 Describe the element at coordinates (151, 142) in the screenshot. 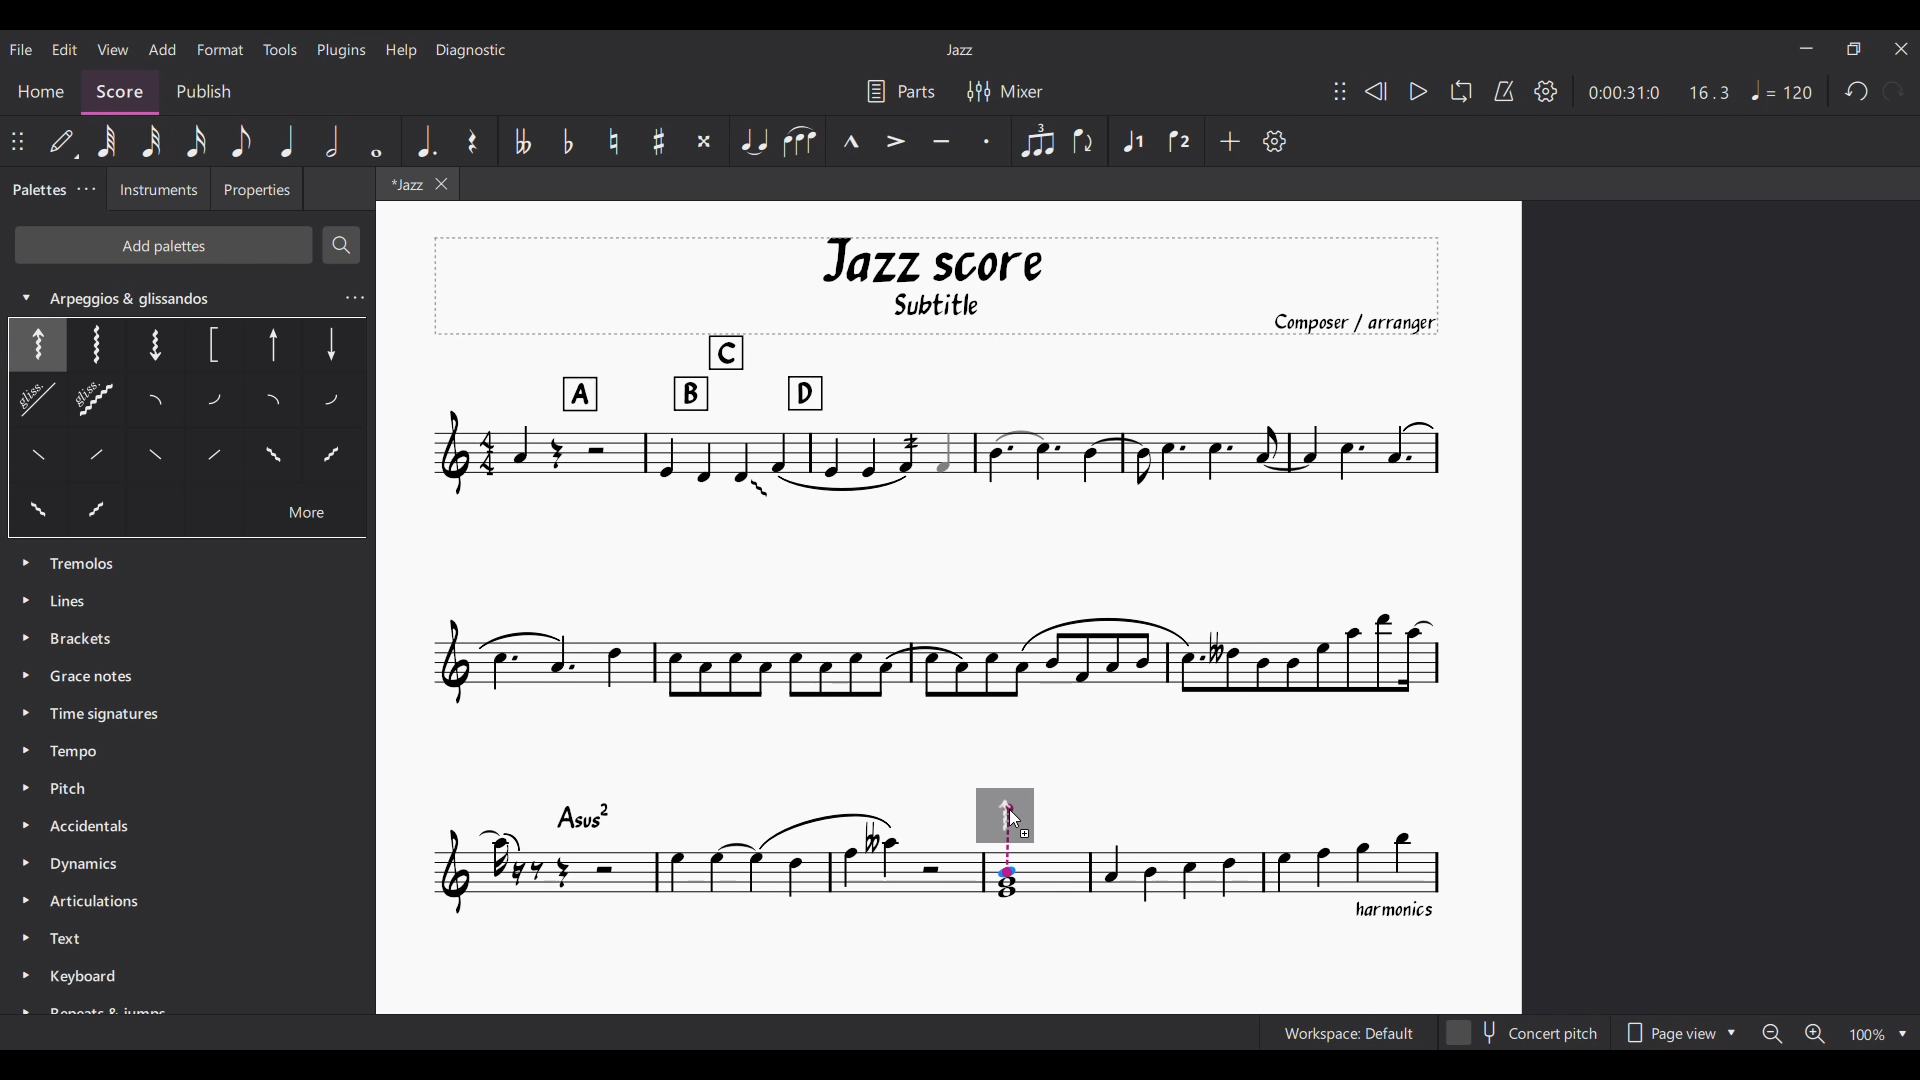

I see `32nd note` at that location.